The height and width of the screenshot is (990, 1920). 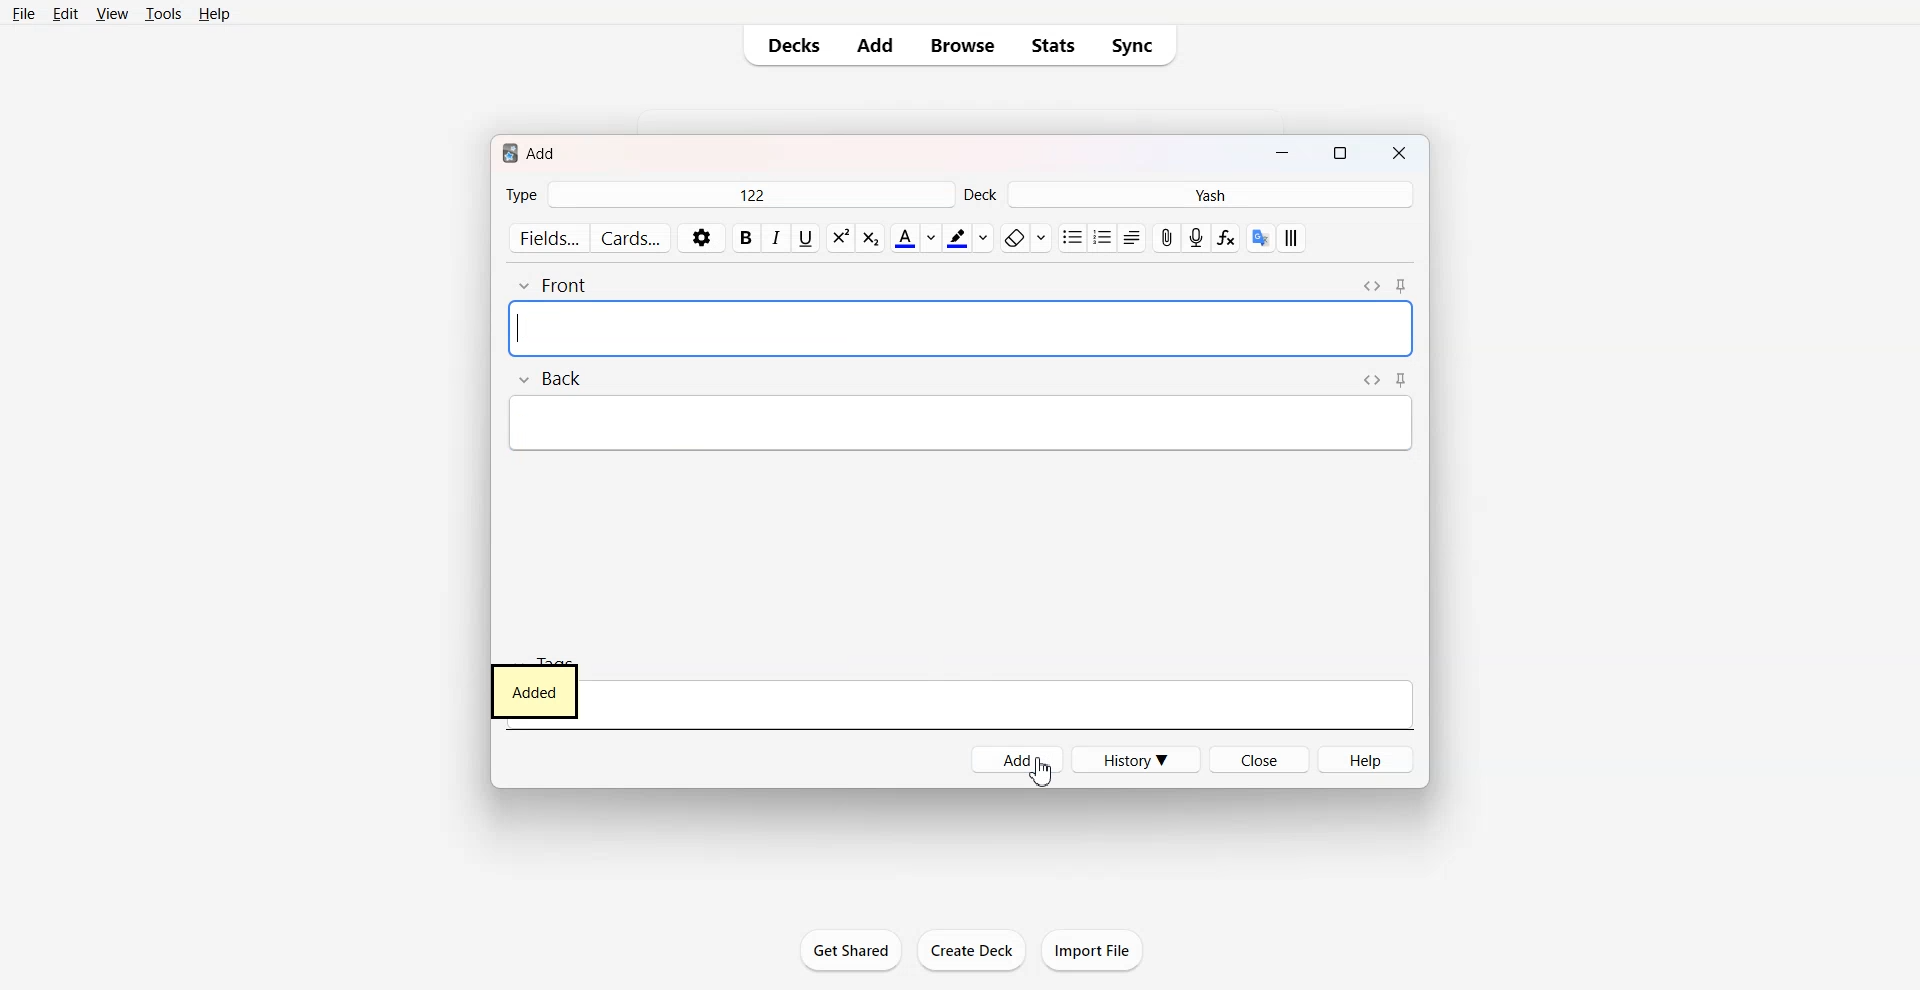 What do you see at coordinates (1261, 238) in the screenshot?
I see `Google Translate` at bounding box center [1261, 238].